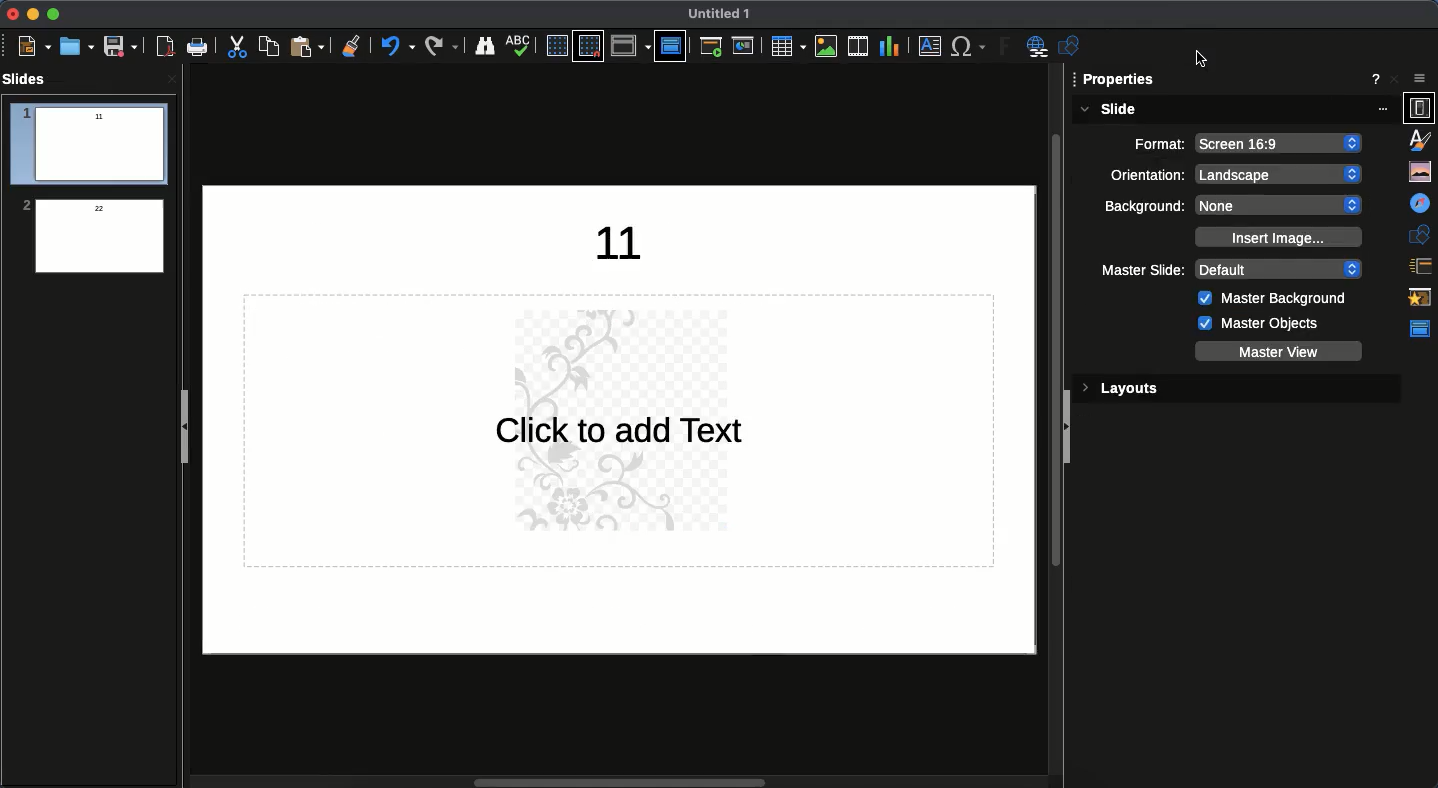  I want to click on Chart, so click(889, 45).